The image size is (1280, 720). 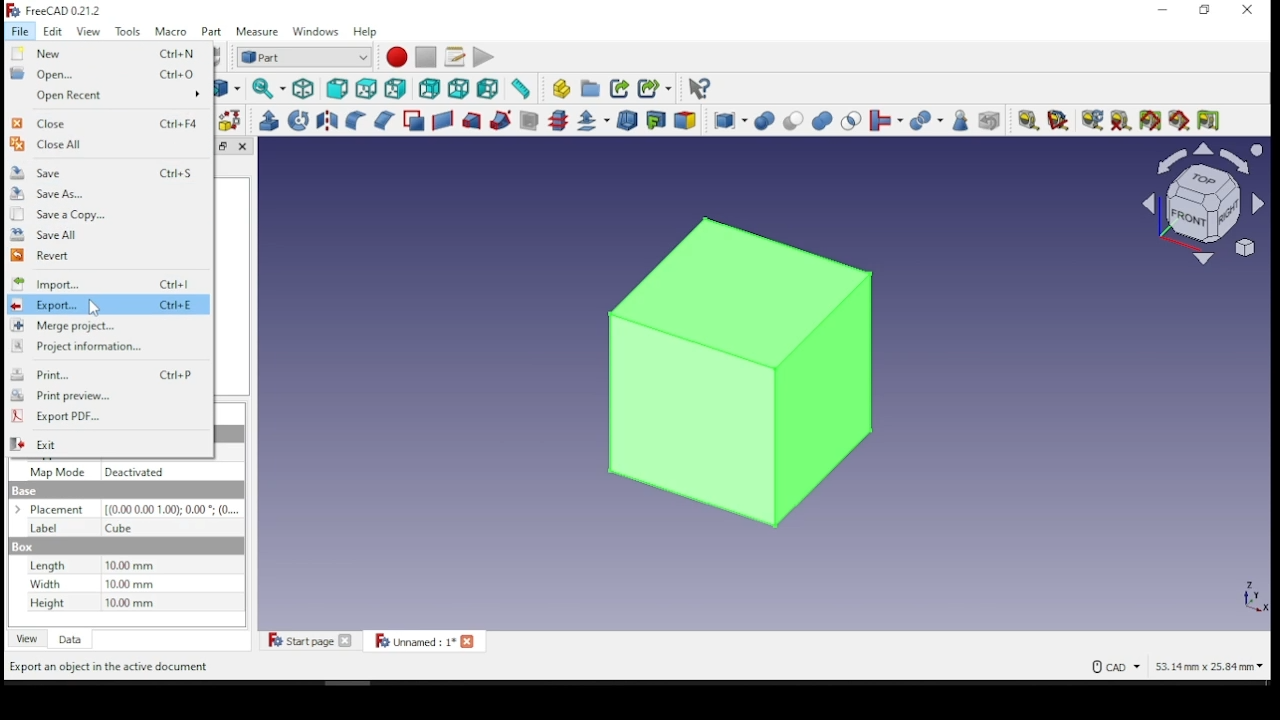 I want to click on export PDF, so click(x=104, y=419).